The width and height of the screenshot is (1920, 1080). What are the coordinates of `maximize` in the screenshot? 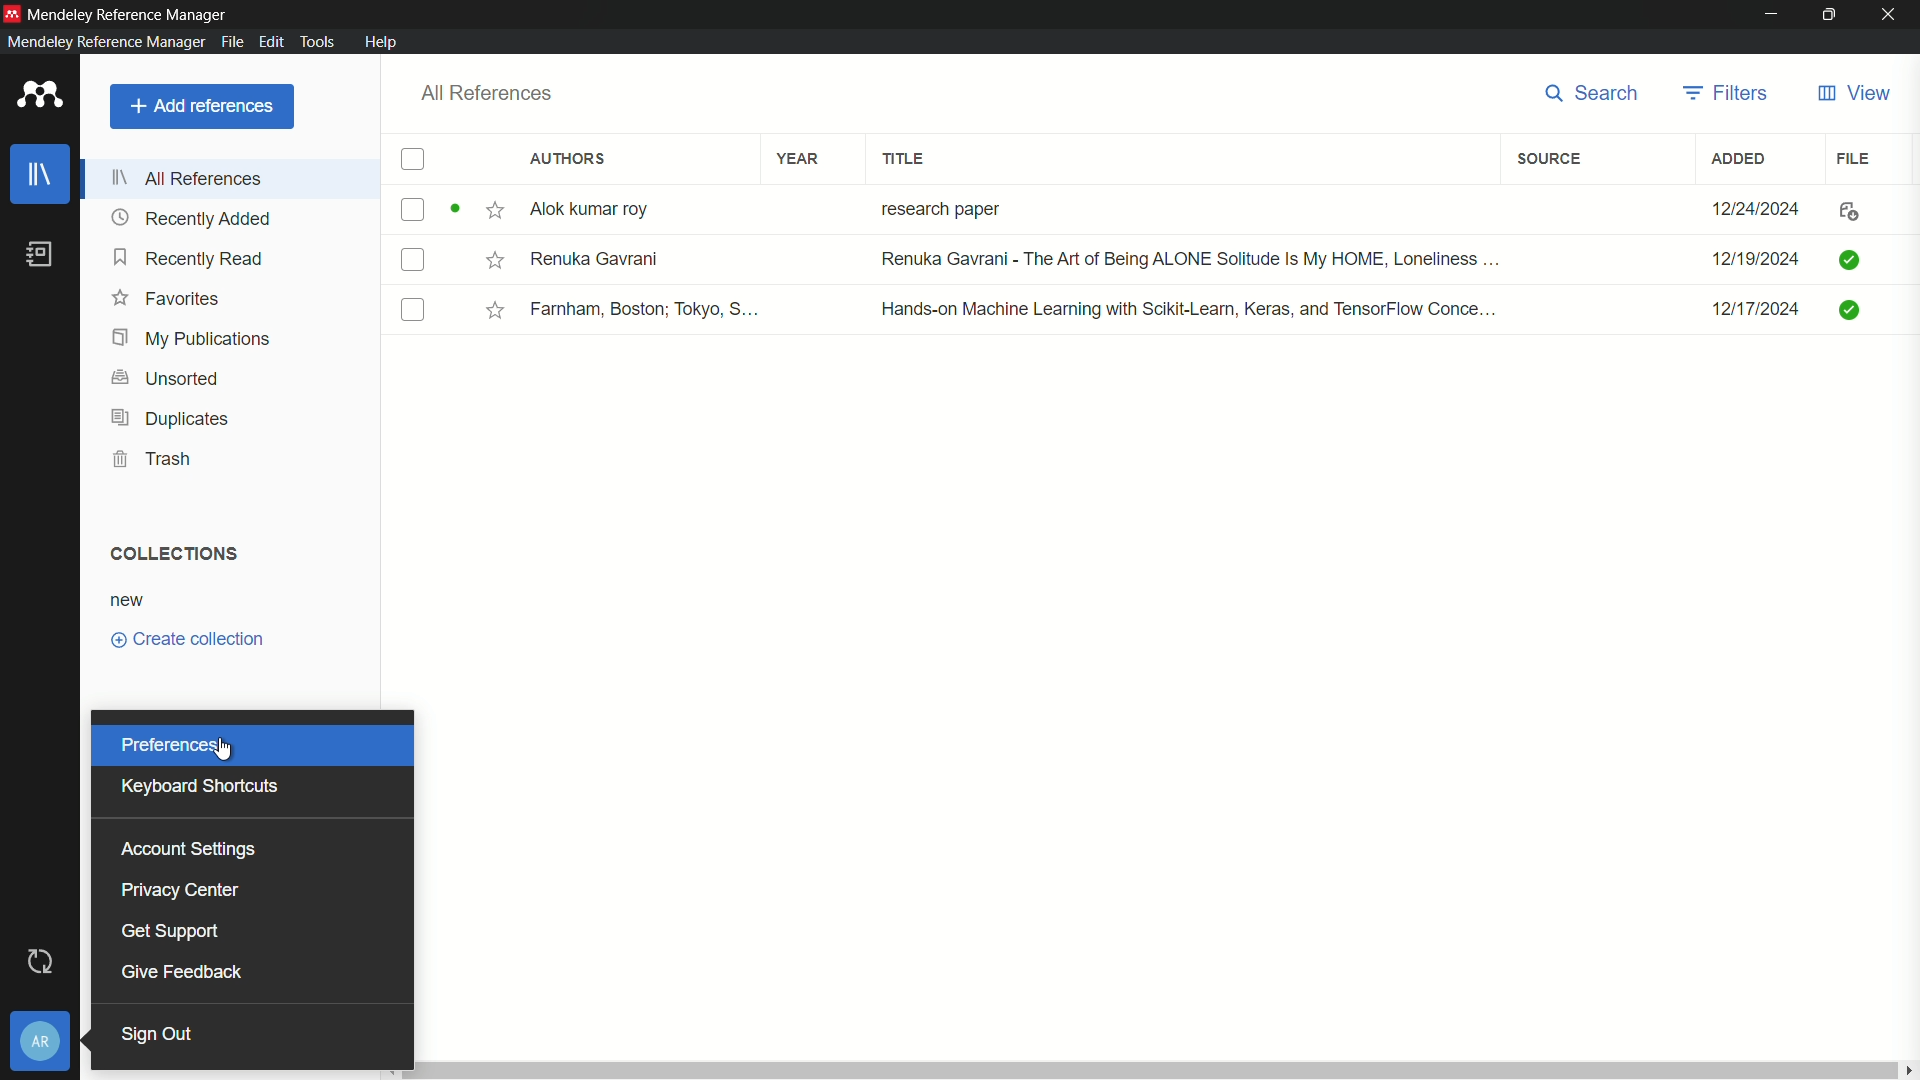 It's located at (1832, 15).